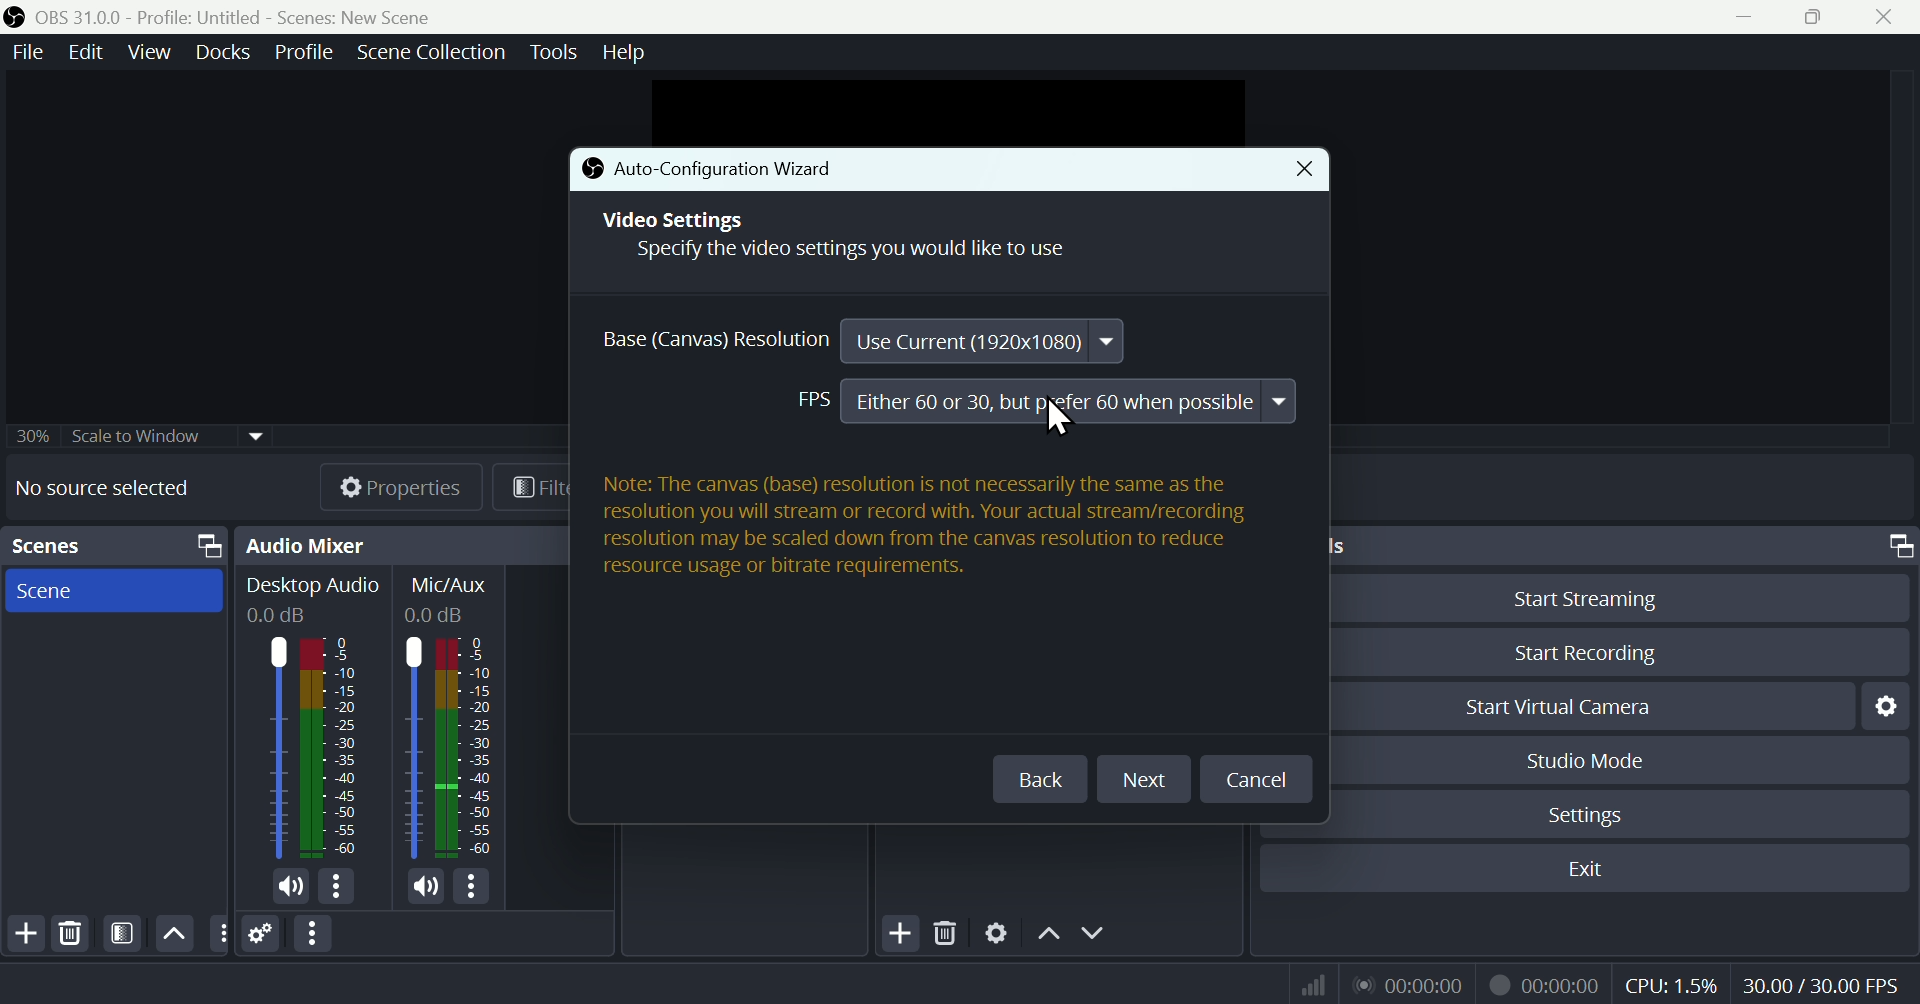 This screenshot has height=1004, width=1920. What do you see at coordinates (1543, 982) in the screenshot?
I see `Video recorder` at bounding box center [1543, 982].